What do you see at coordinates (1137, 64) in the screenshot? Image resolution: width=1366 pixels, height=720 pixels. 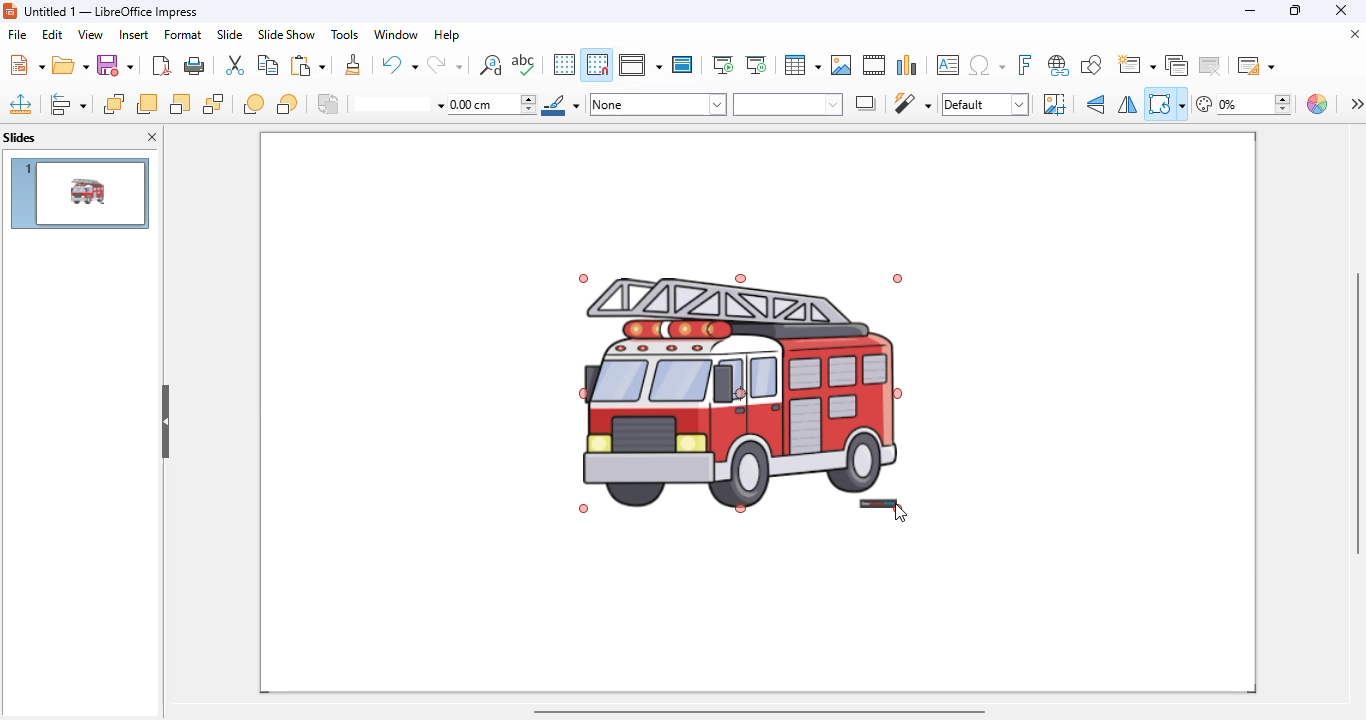 I see `new slide` at bounding box center [1137, 64].